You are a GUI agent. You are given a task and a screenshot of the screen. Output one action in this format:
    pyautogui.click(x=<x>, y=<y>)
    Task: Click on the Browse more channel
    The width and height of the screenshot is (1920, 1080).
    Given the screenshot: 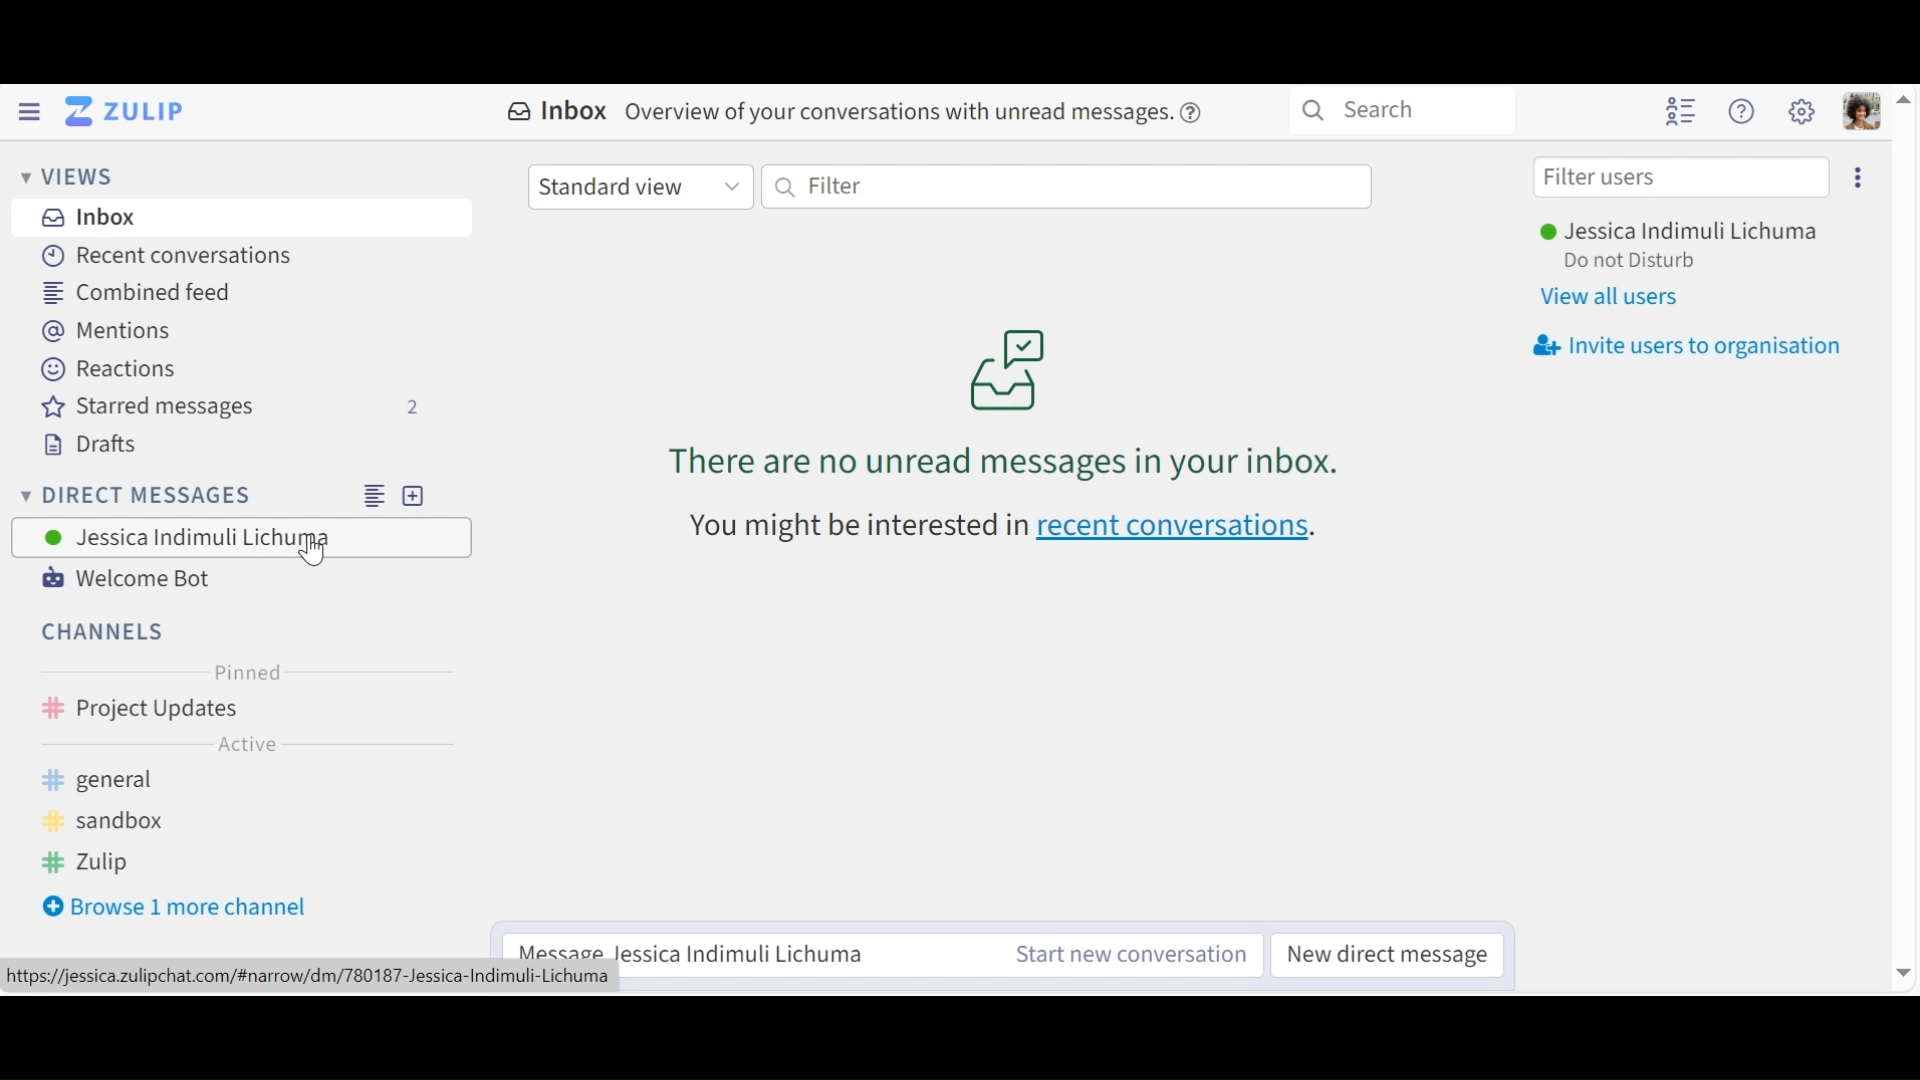 What is the action you would take?
    pyautogui.click(x=175, y=907)
    